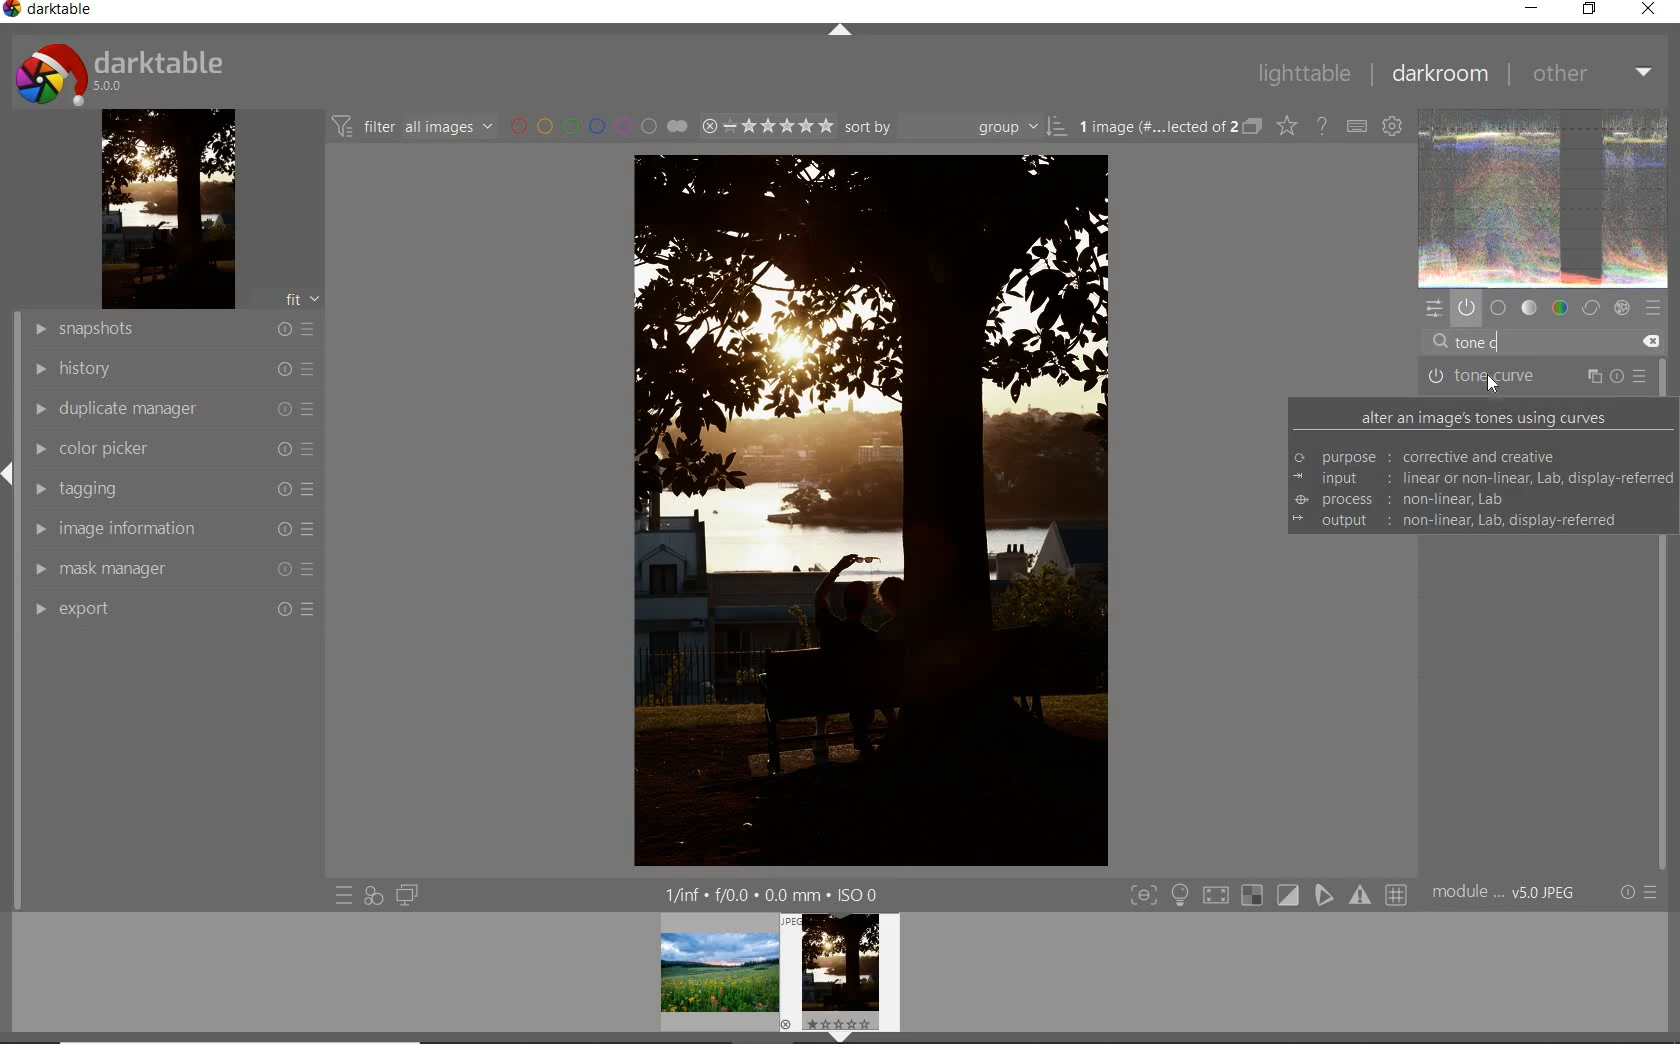 This screenshot has width=1680, height=1044. I want to click on correct, so click(1590, 308).